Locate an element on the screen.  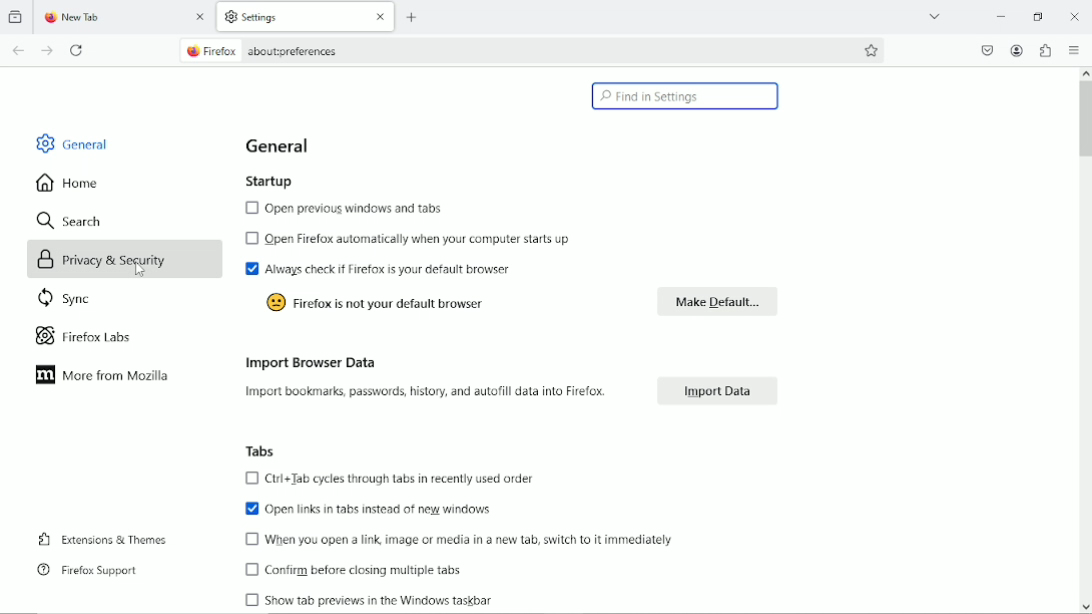
new tab is located at coordinates (414, 17).